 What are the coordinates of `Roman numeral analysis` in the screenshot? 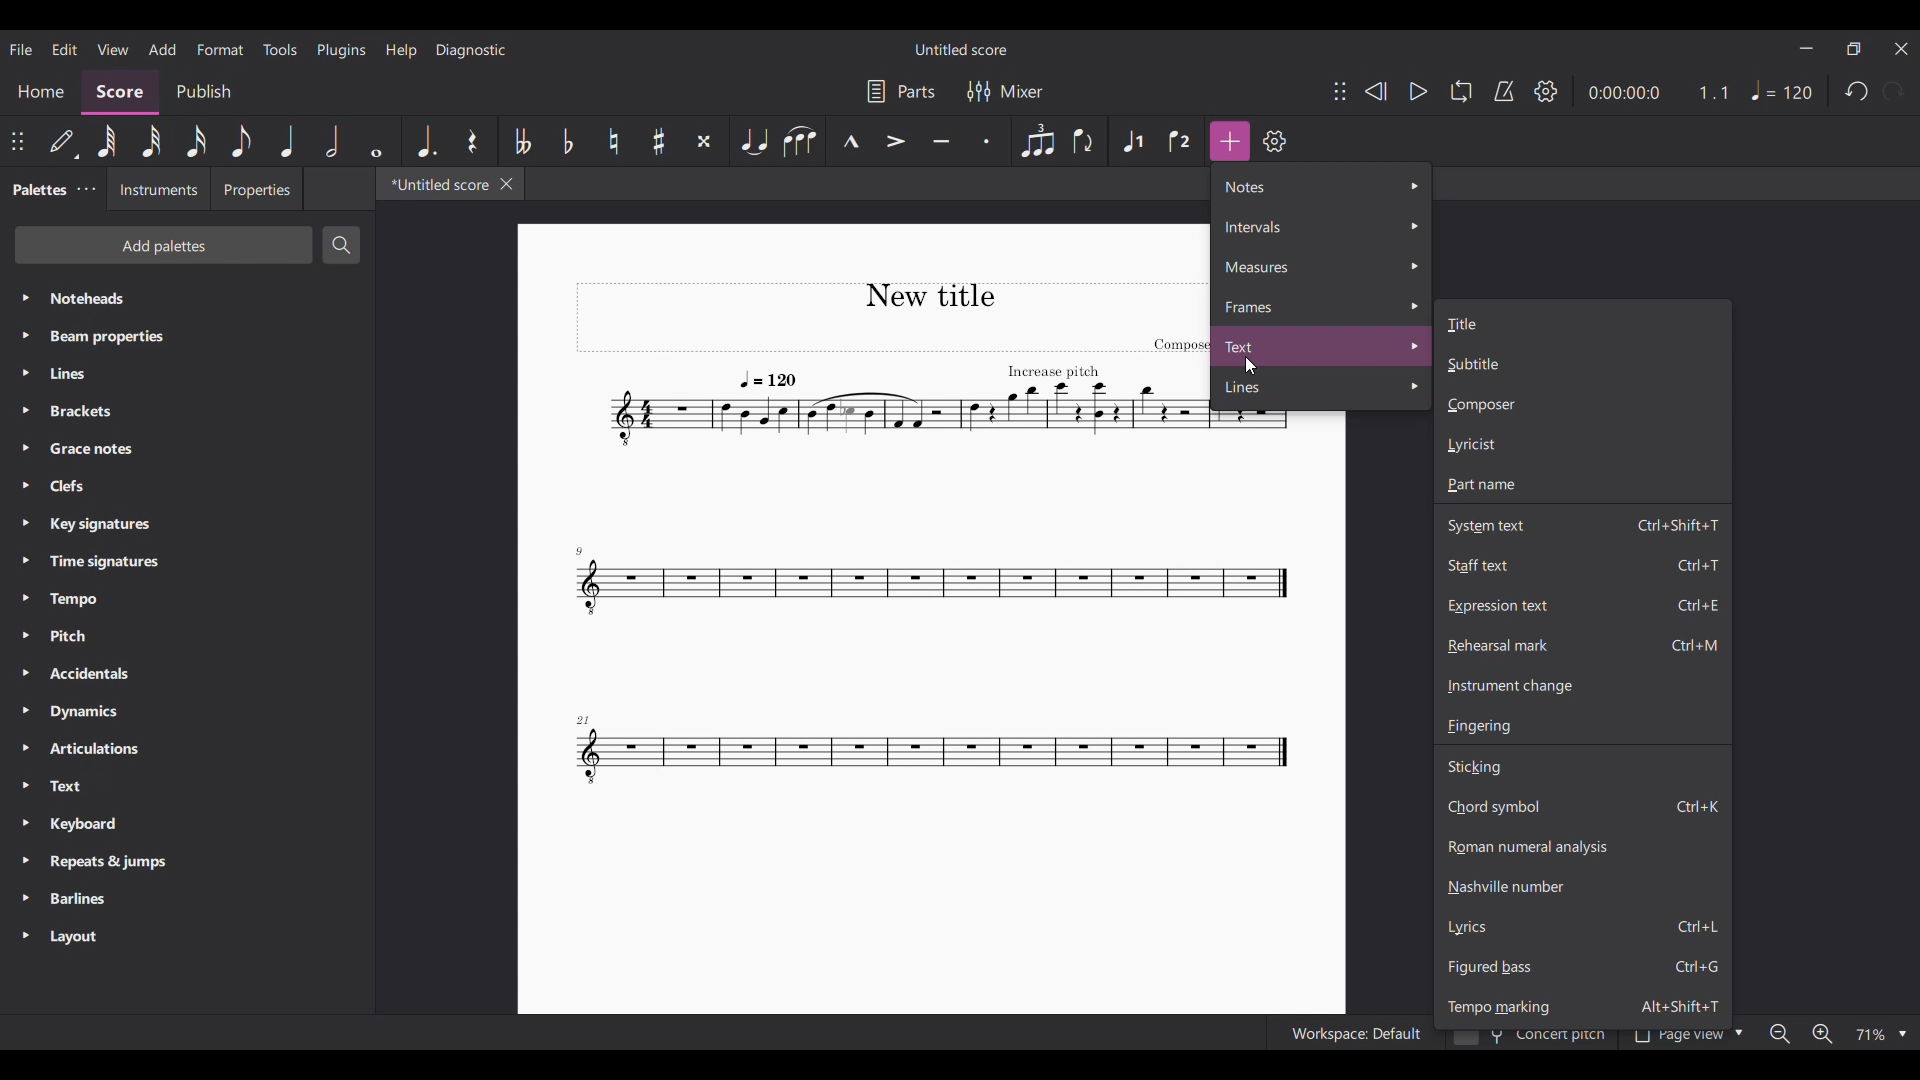 It's located at (1582, 847).